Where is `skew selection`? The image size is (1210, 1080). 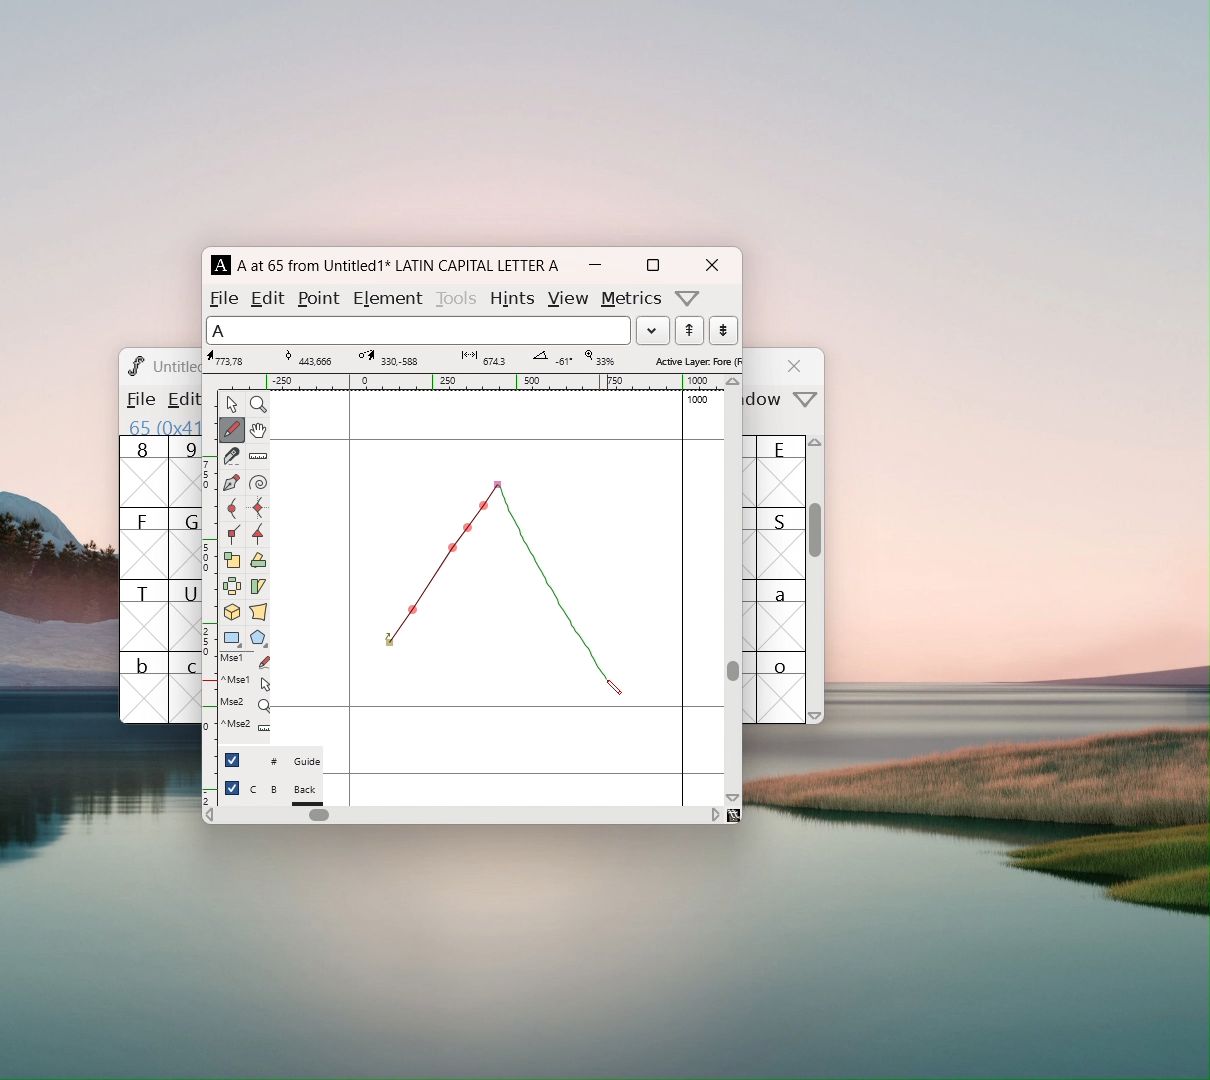 skew selection is located at coordinates (257, 588).